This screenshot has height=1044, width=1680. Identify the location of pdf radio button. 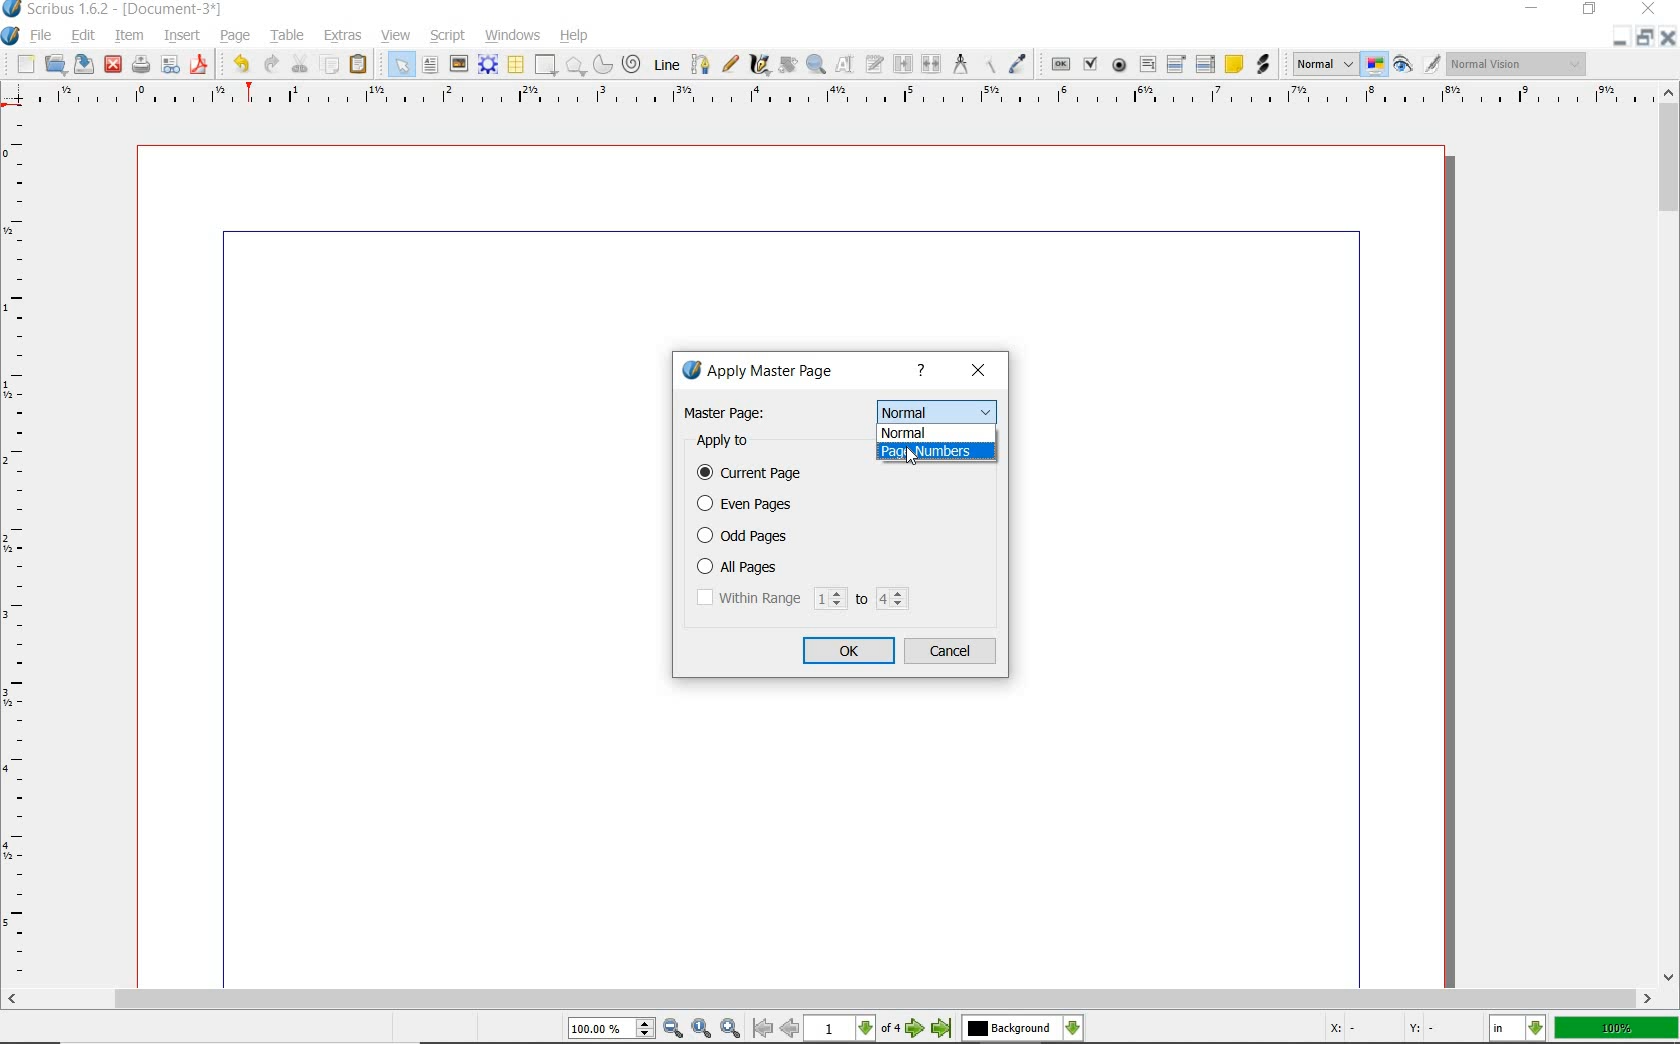
(1119, 65).